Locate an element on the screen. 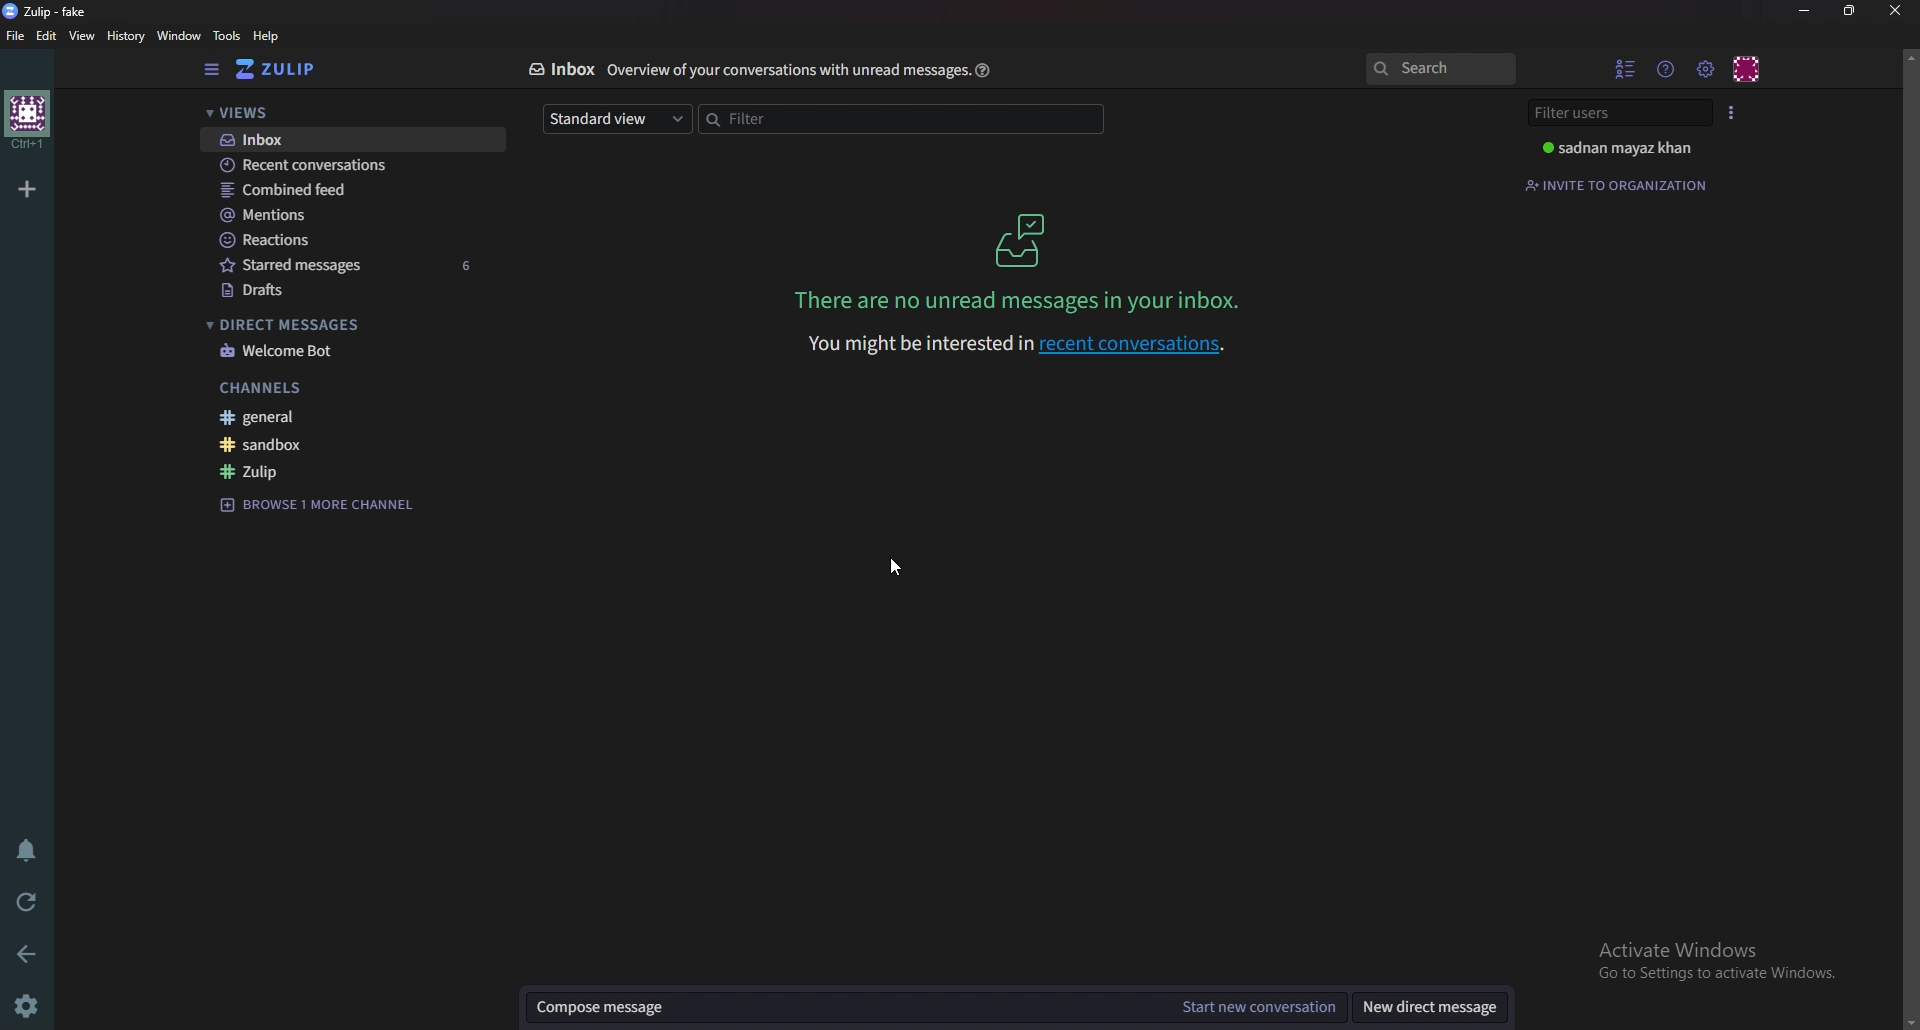 This screenshot has height=1030, width=1920. Hide user list is located at coordinates (1625, 69).